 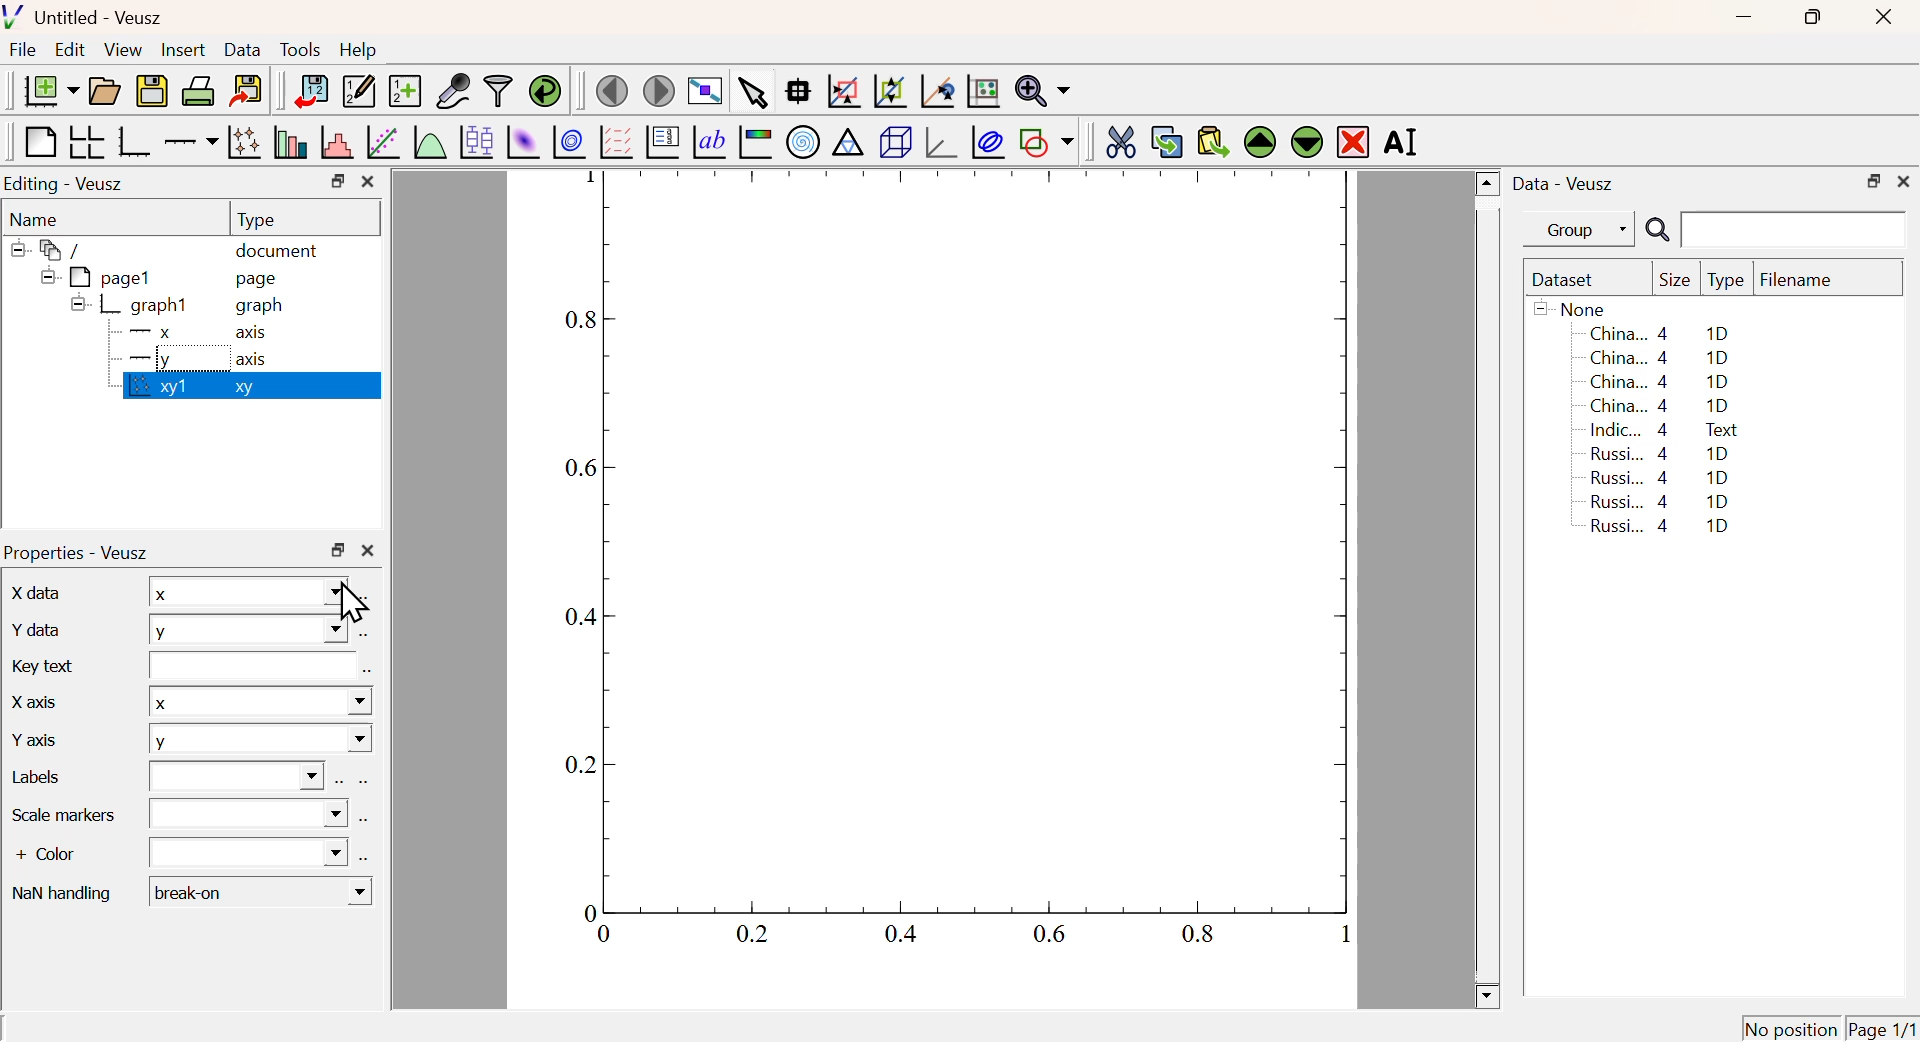 I want to click on View plot fullscreen, so click(x=702, y=93).